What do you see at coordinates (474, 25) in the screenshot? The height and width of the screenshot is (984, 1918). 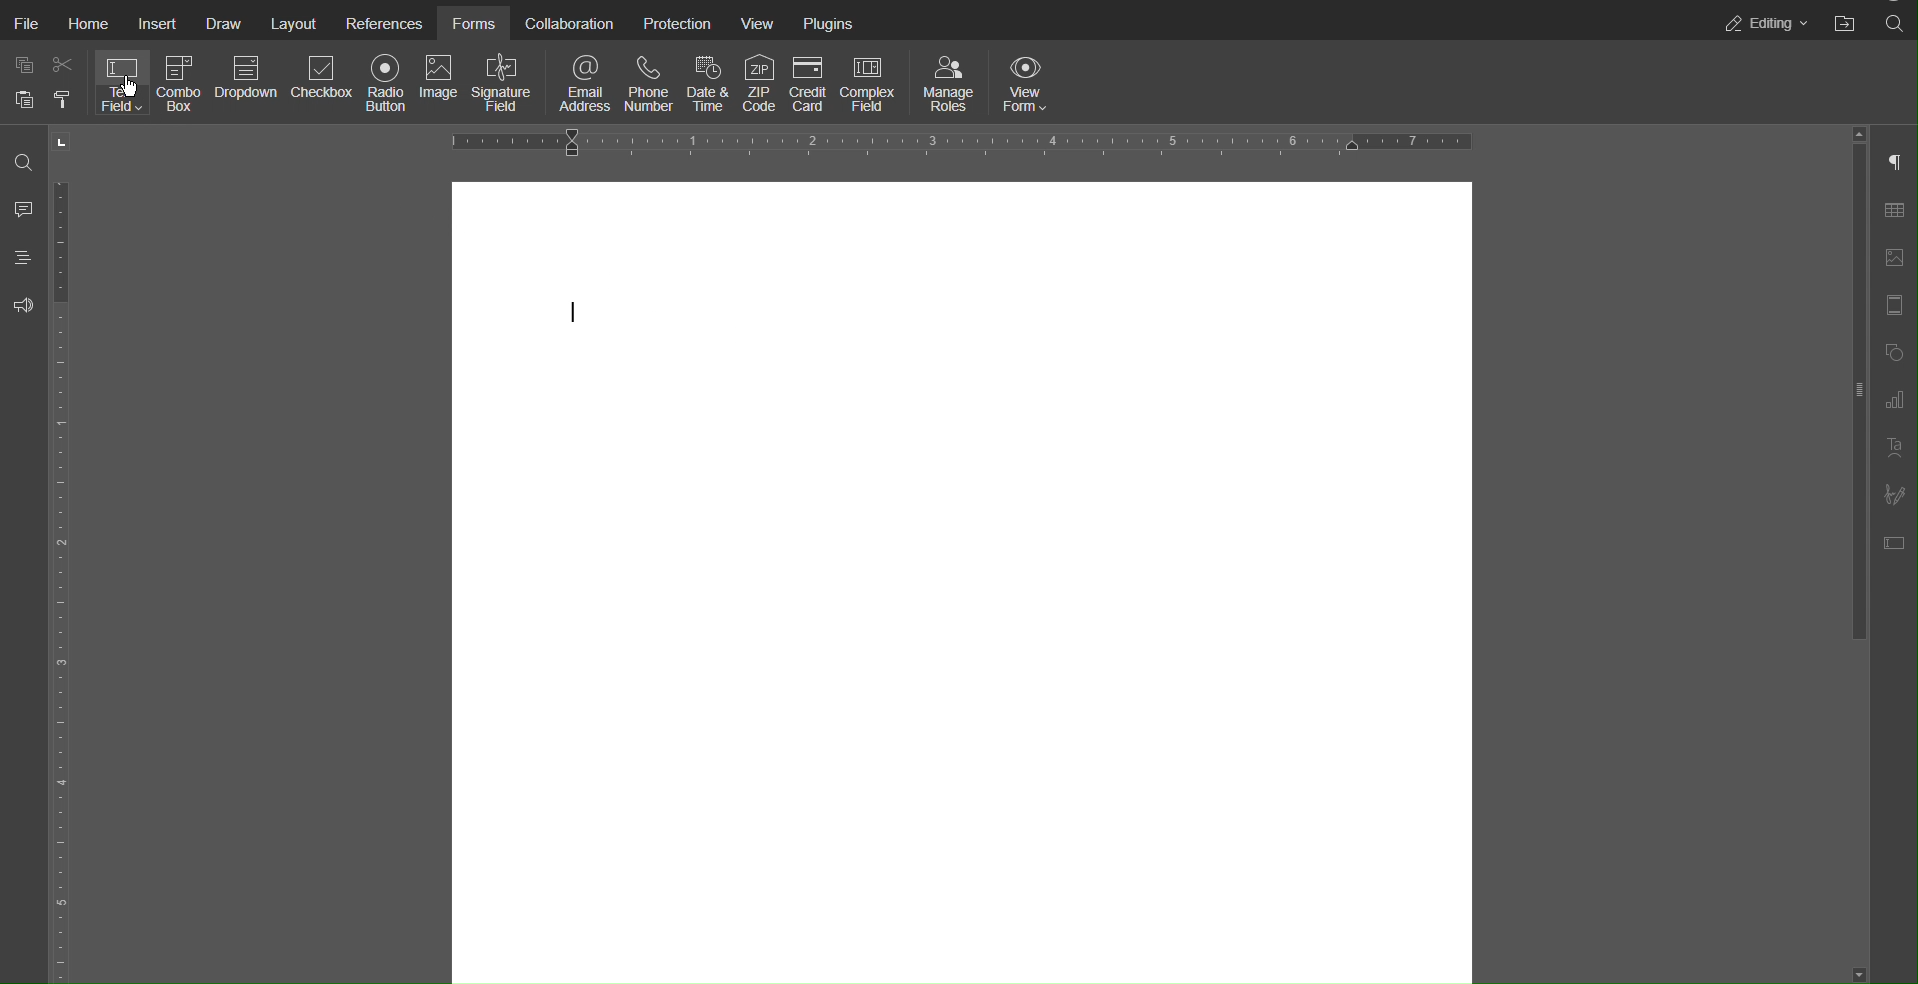 I see `Forms` at bounding box center [474, 25].